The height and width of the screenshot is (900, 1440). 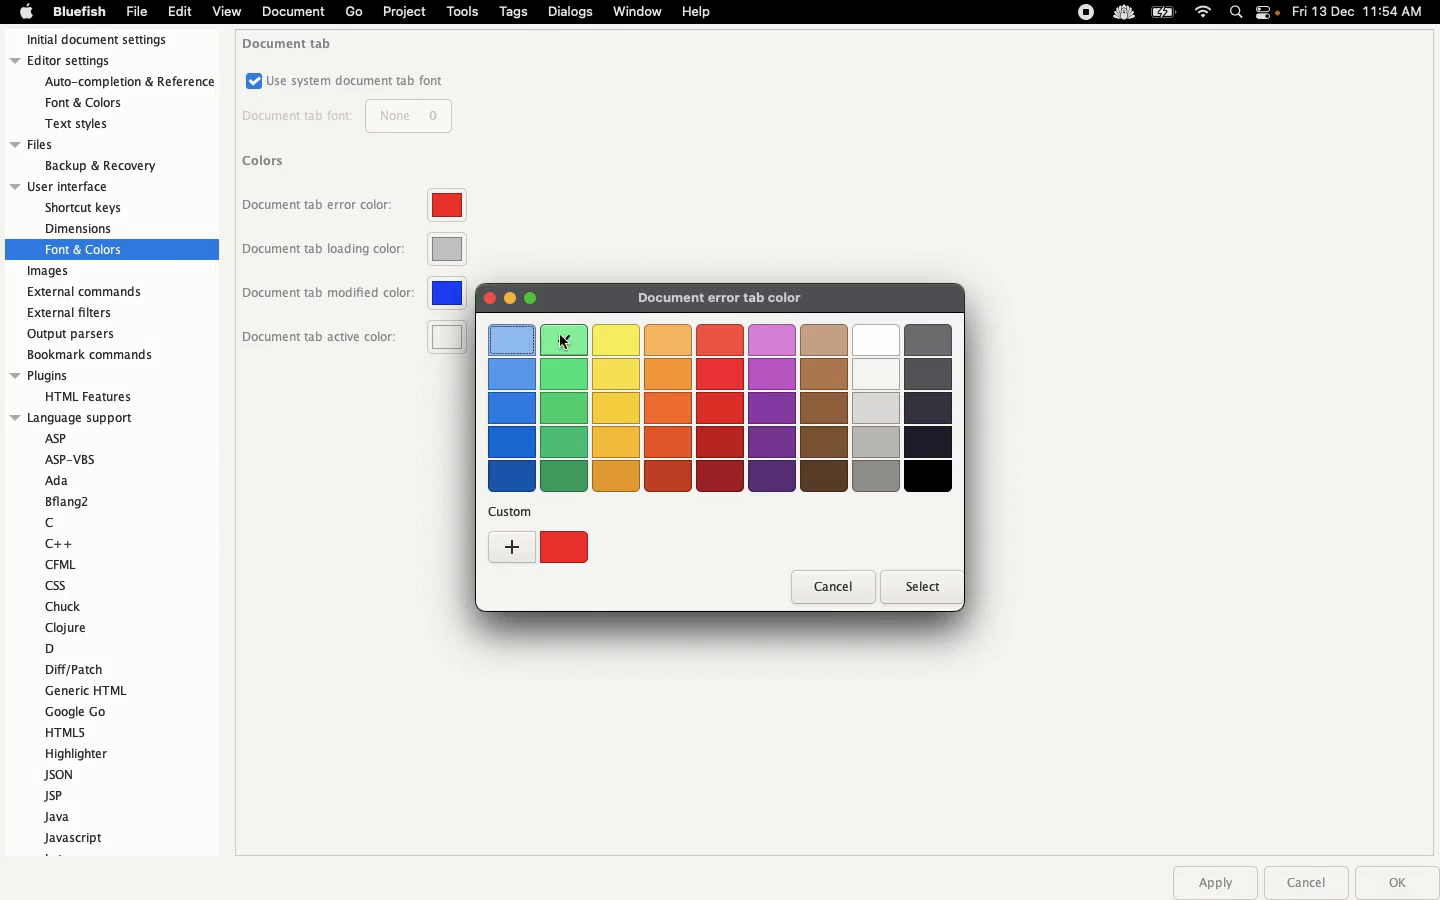 I want to click on Dialogs, so click(x=570, y=11).